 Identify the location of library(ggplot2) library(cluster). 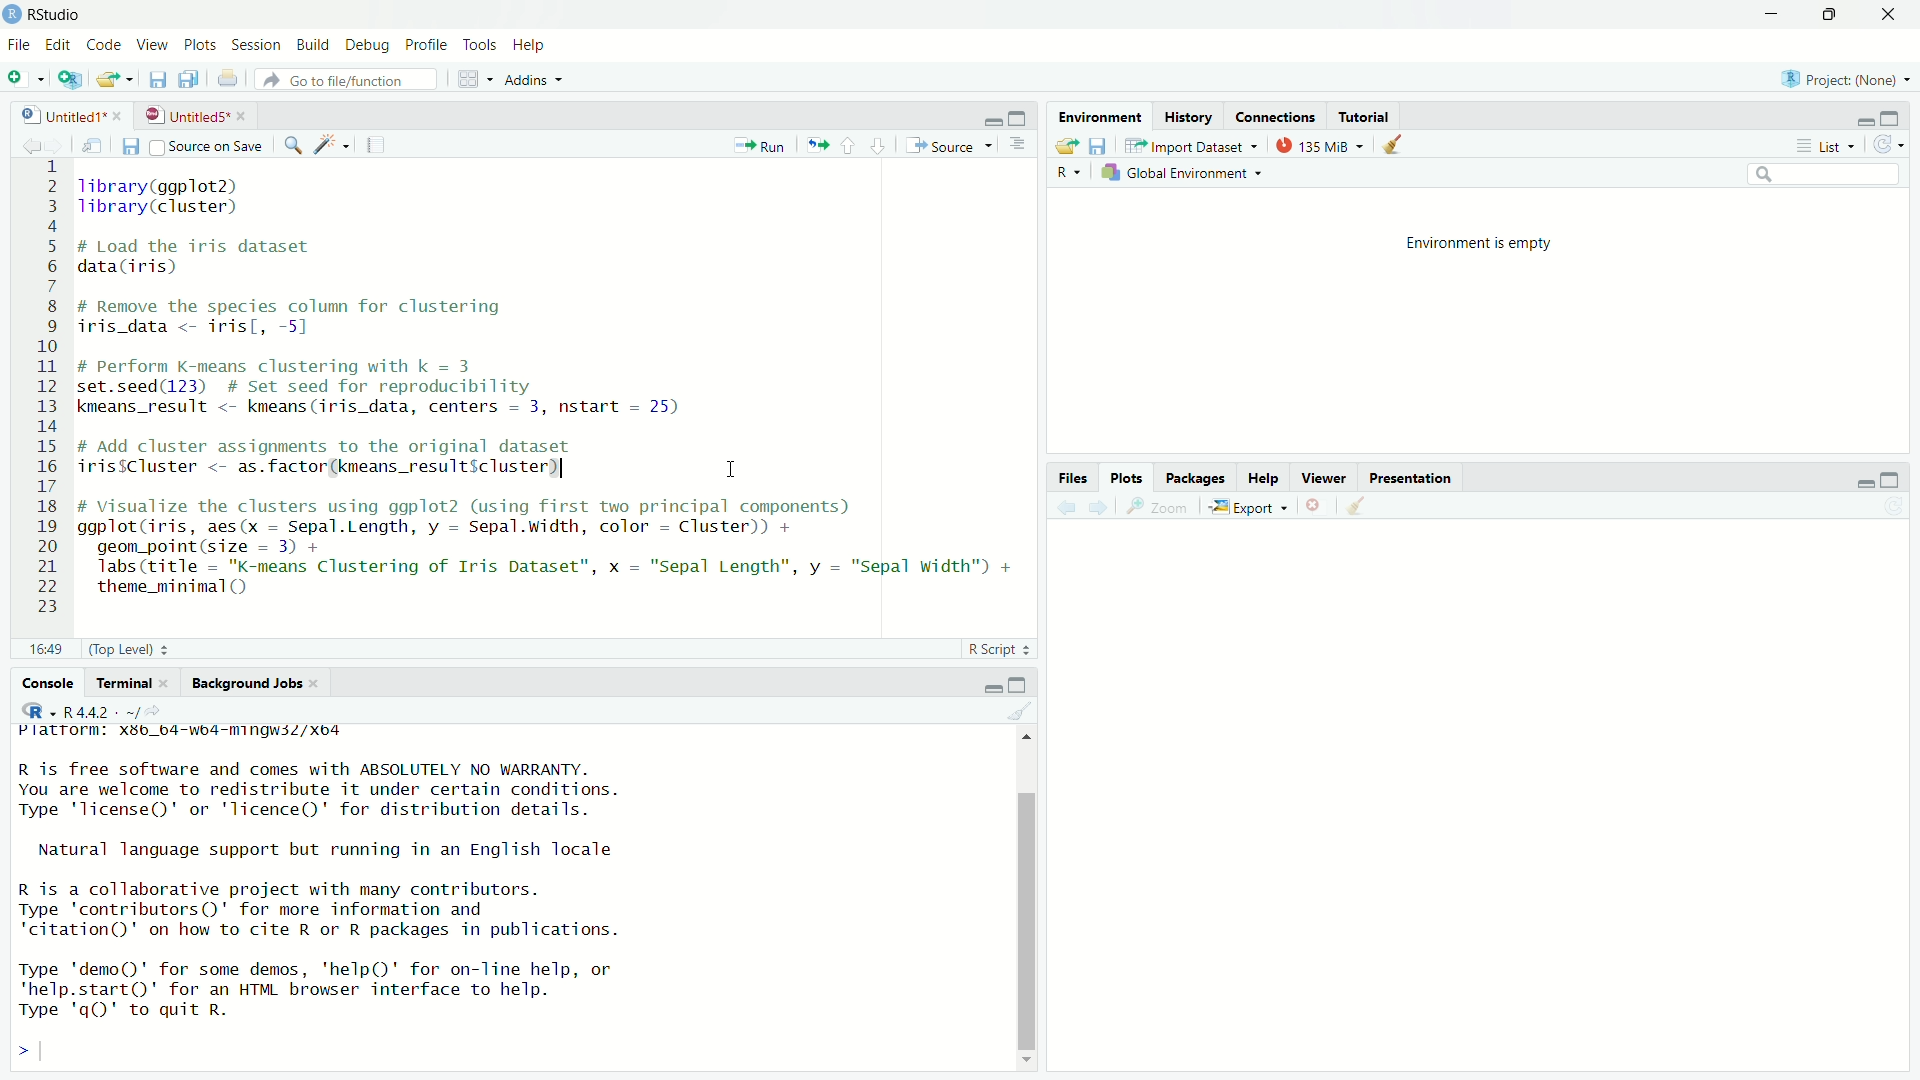
(195, 196).